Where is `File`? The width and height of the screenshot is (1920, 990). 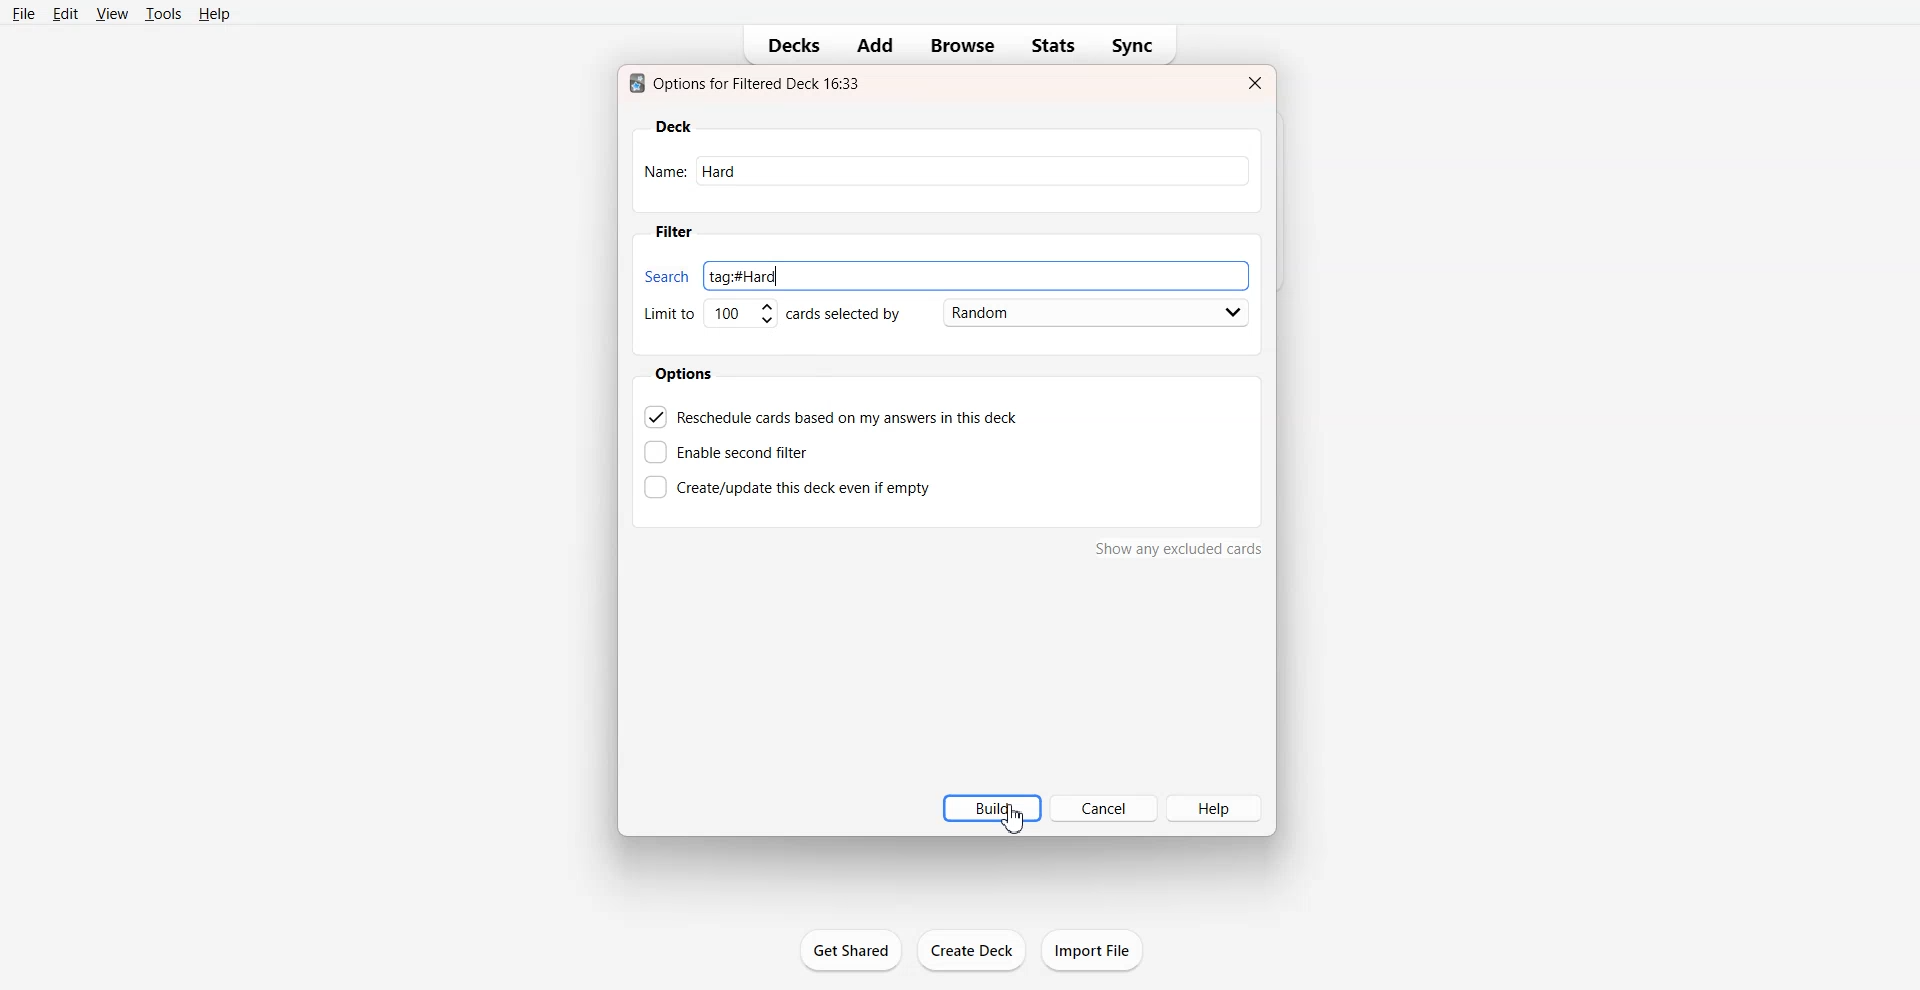
File is located at coordinates (24, 13).